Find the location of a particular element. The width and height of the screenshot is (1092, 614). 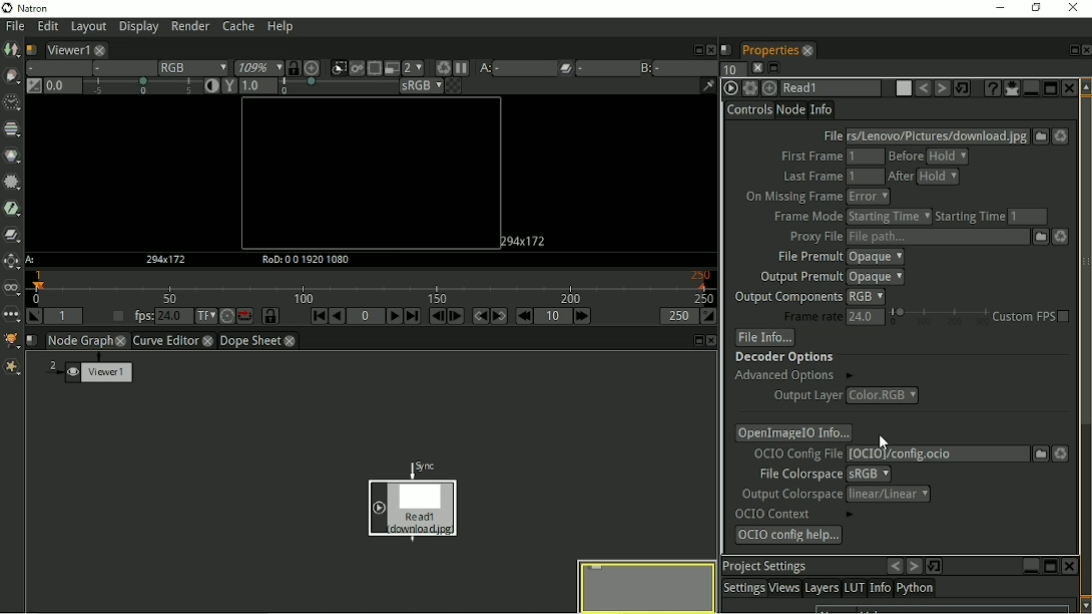

Output layer is located at coordinates (851, 396).